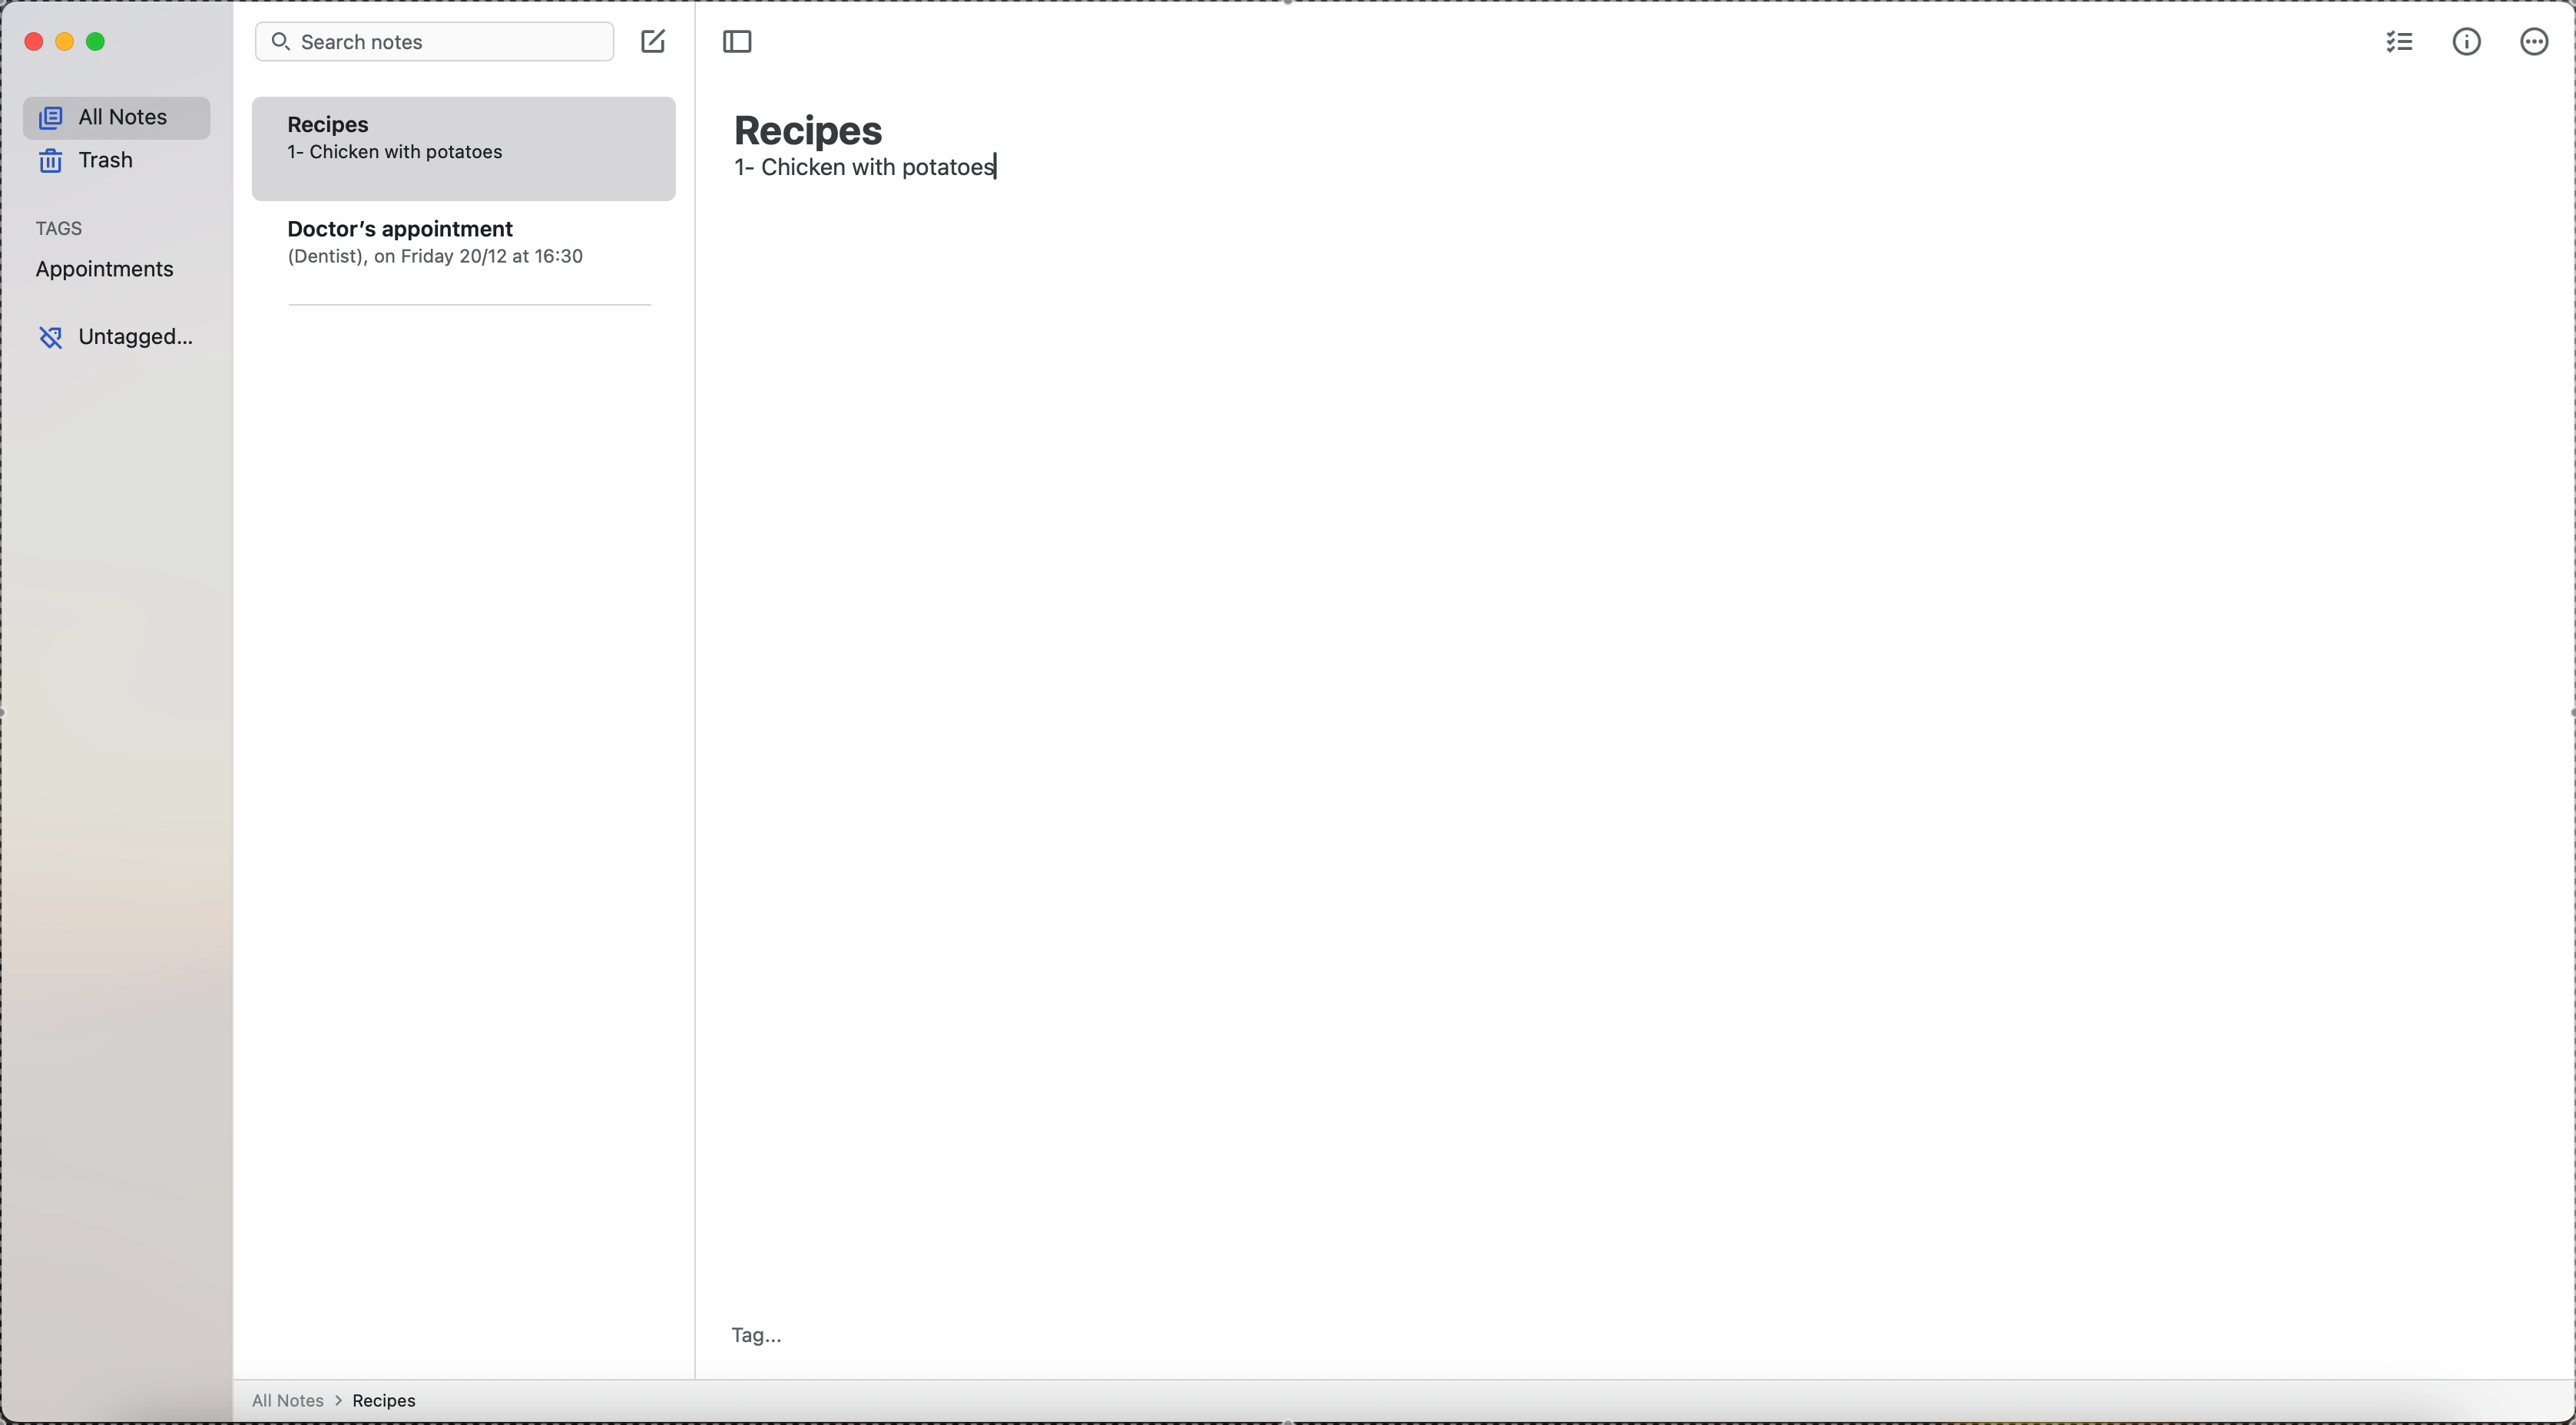 Image resolution: width=2576 pixels, height=1425 pixels. I want to click on untagged, so click(113, 336).